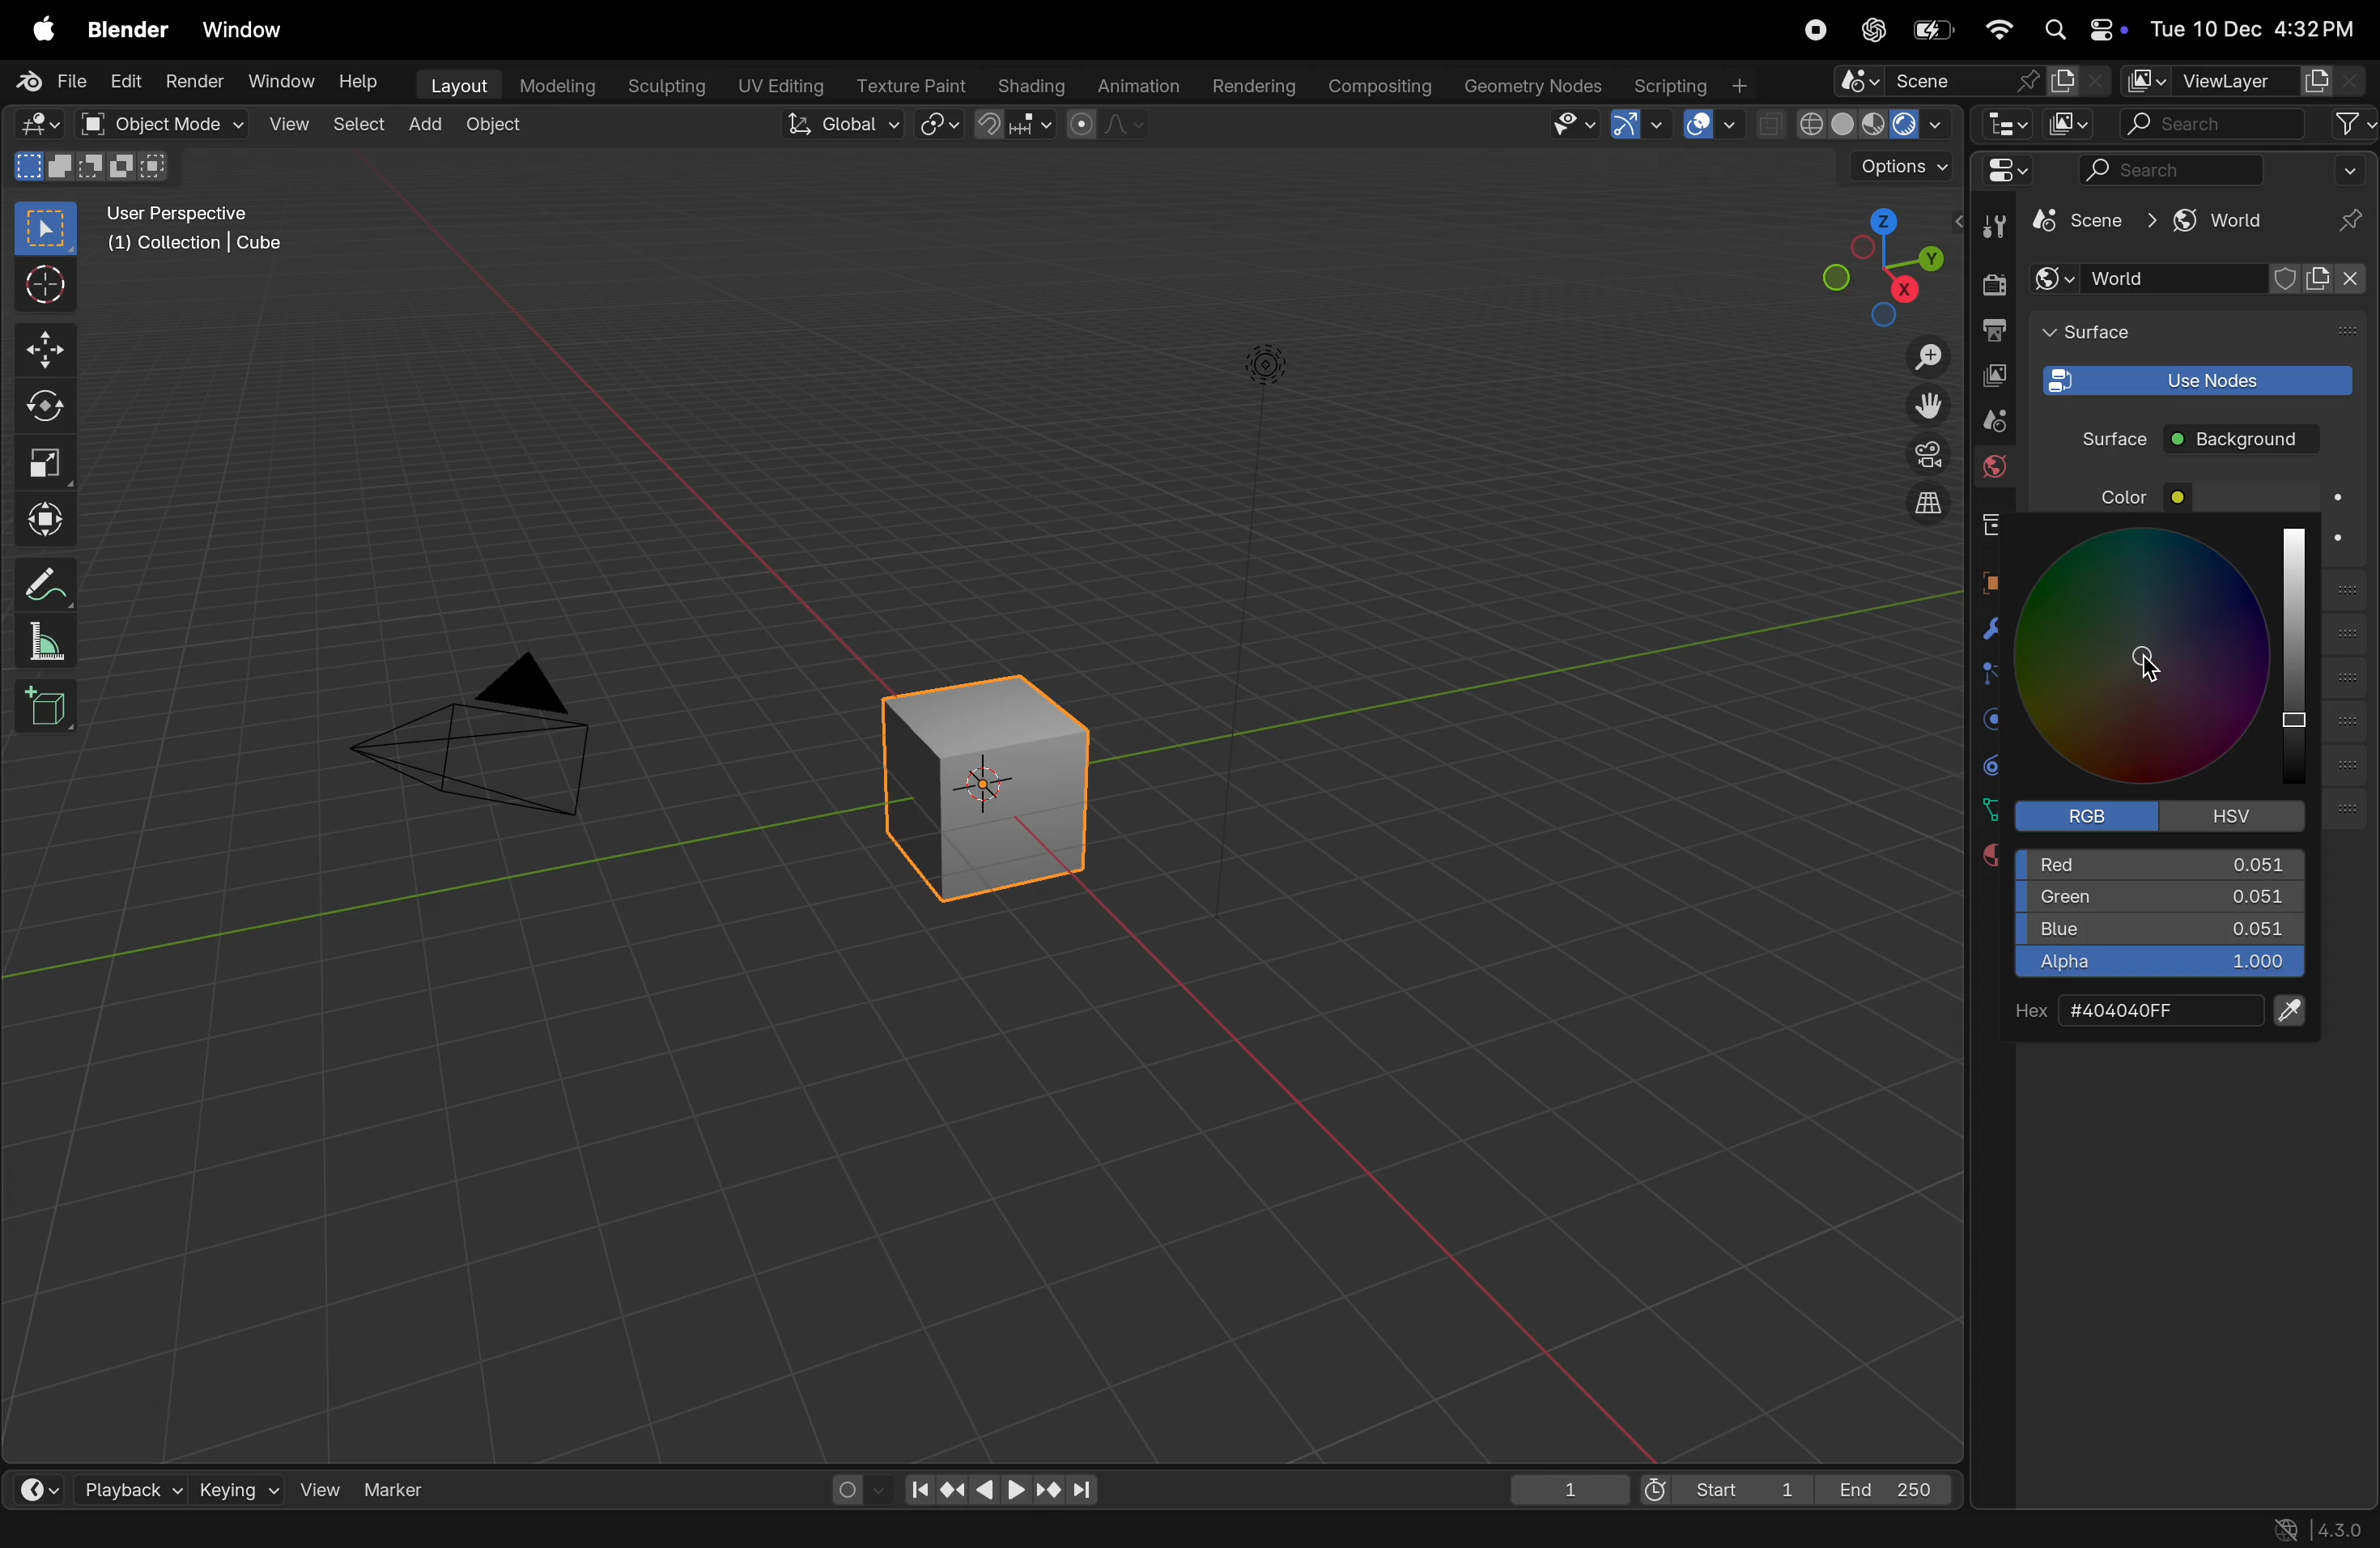 The image size is (2380, 1548). What do you see at coordinates (51, 580) in the screenshot?
I see `annotate` at bounding box center [51, 580].